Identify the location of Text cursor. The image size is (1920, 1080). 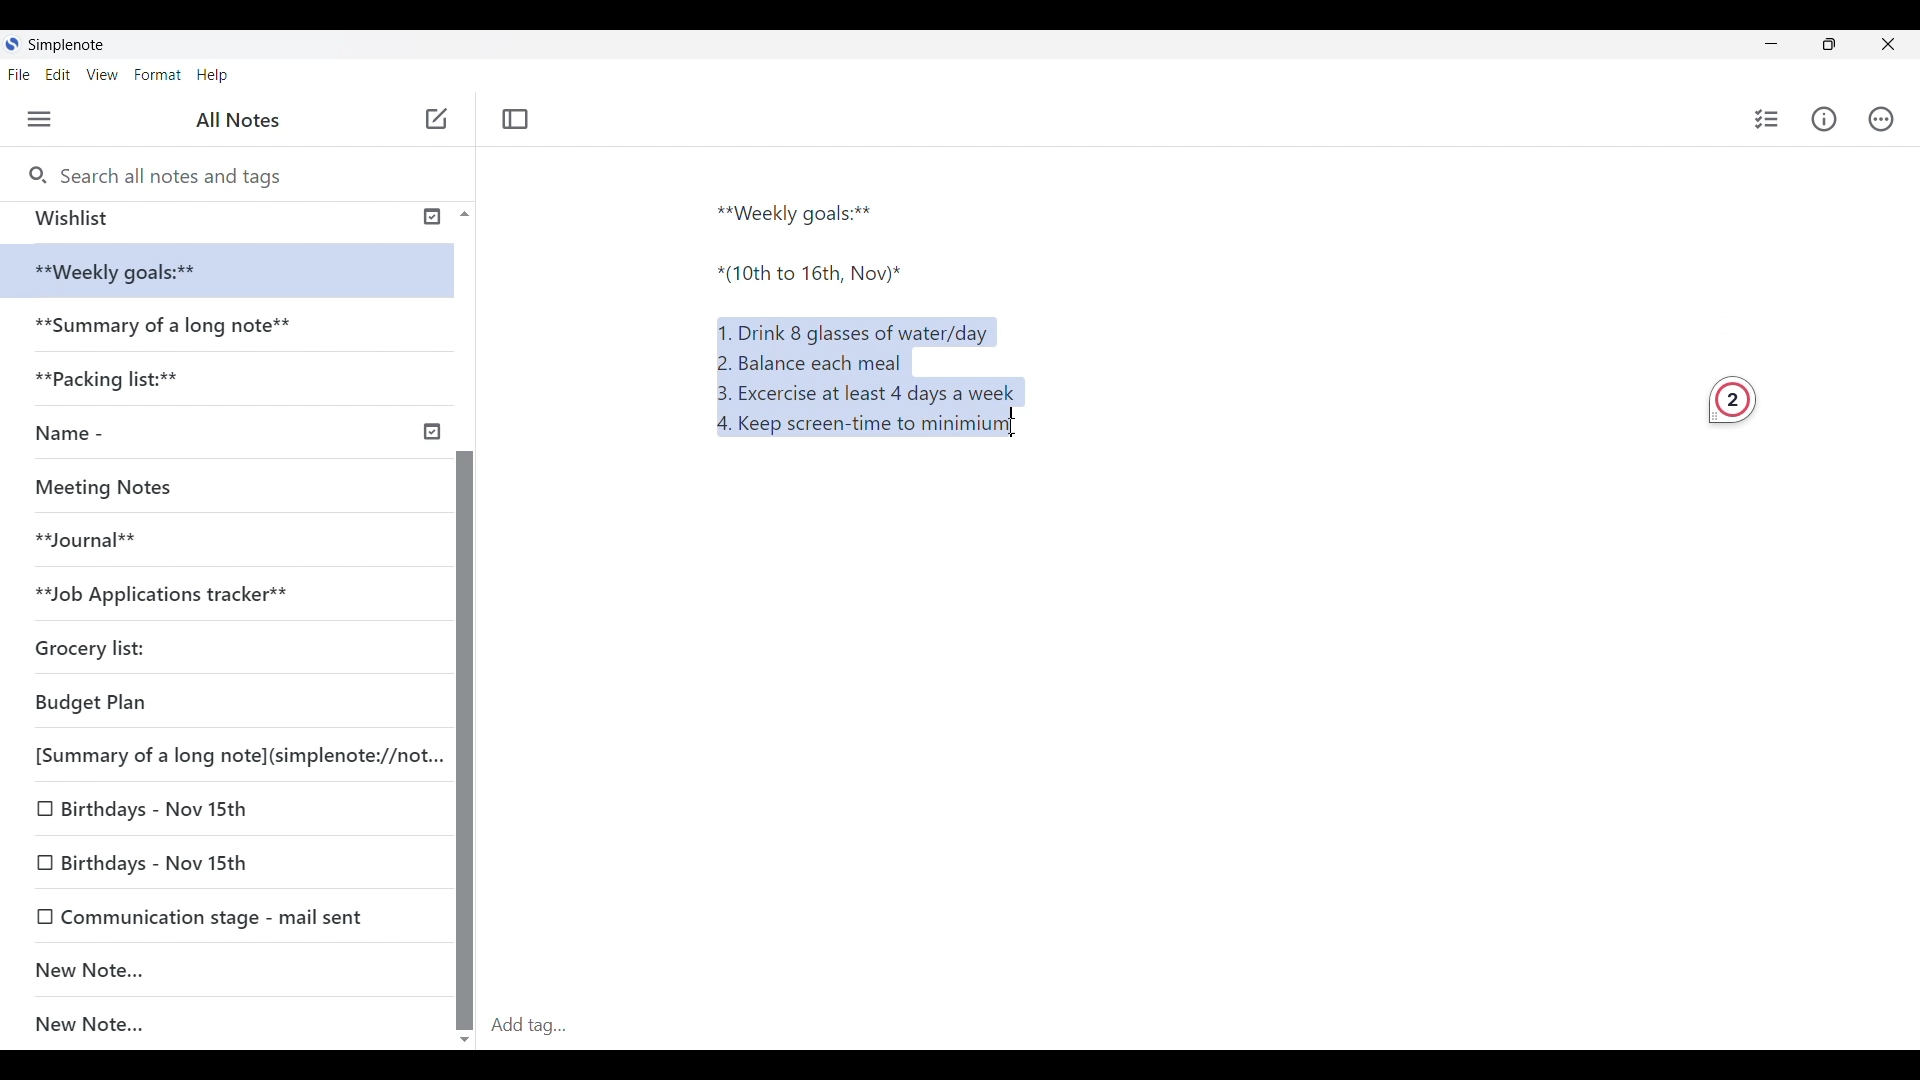
(1033, 429).